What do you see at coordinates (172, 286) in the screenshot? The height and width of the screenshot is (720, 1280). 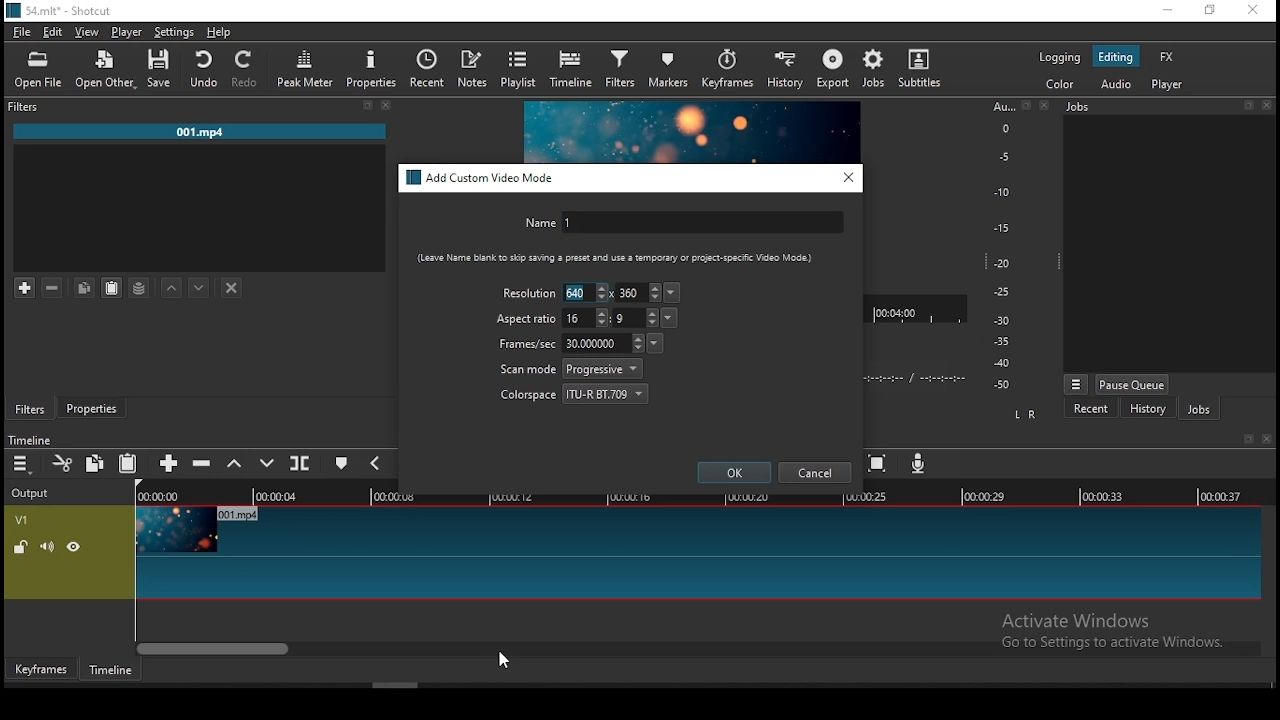 I see `move filter up` at bounding box center [172, 286].